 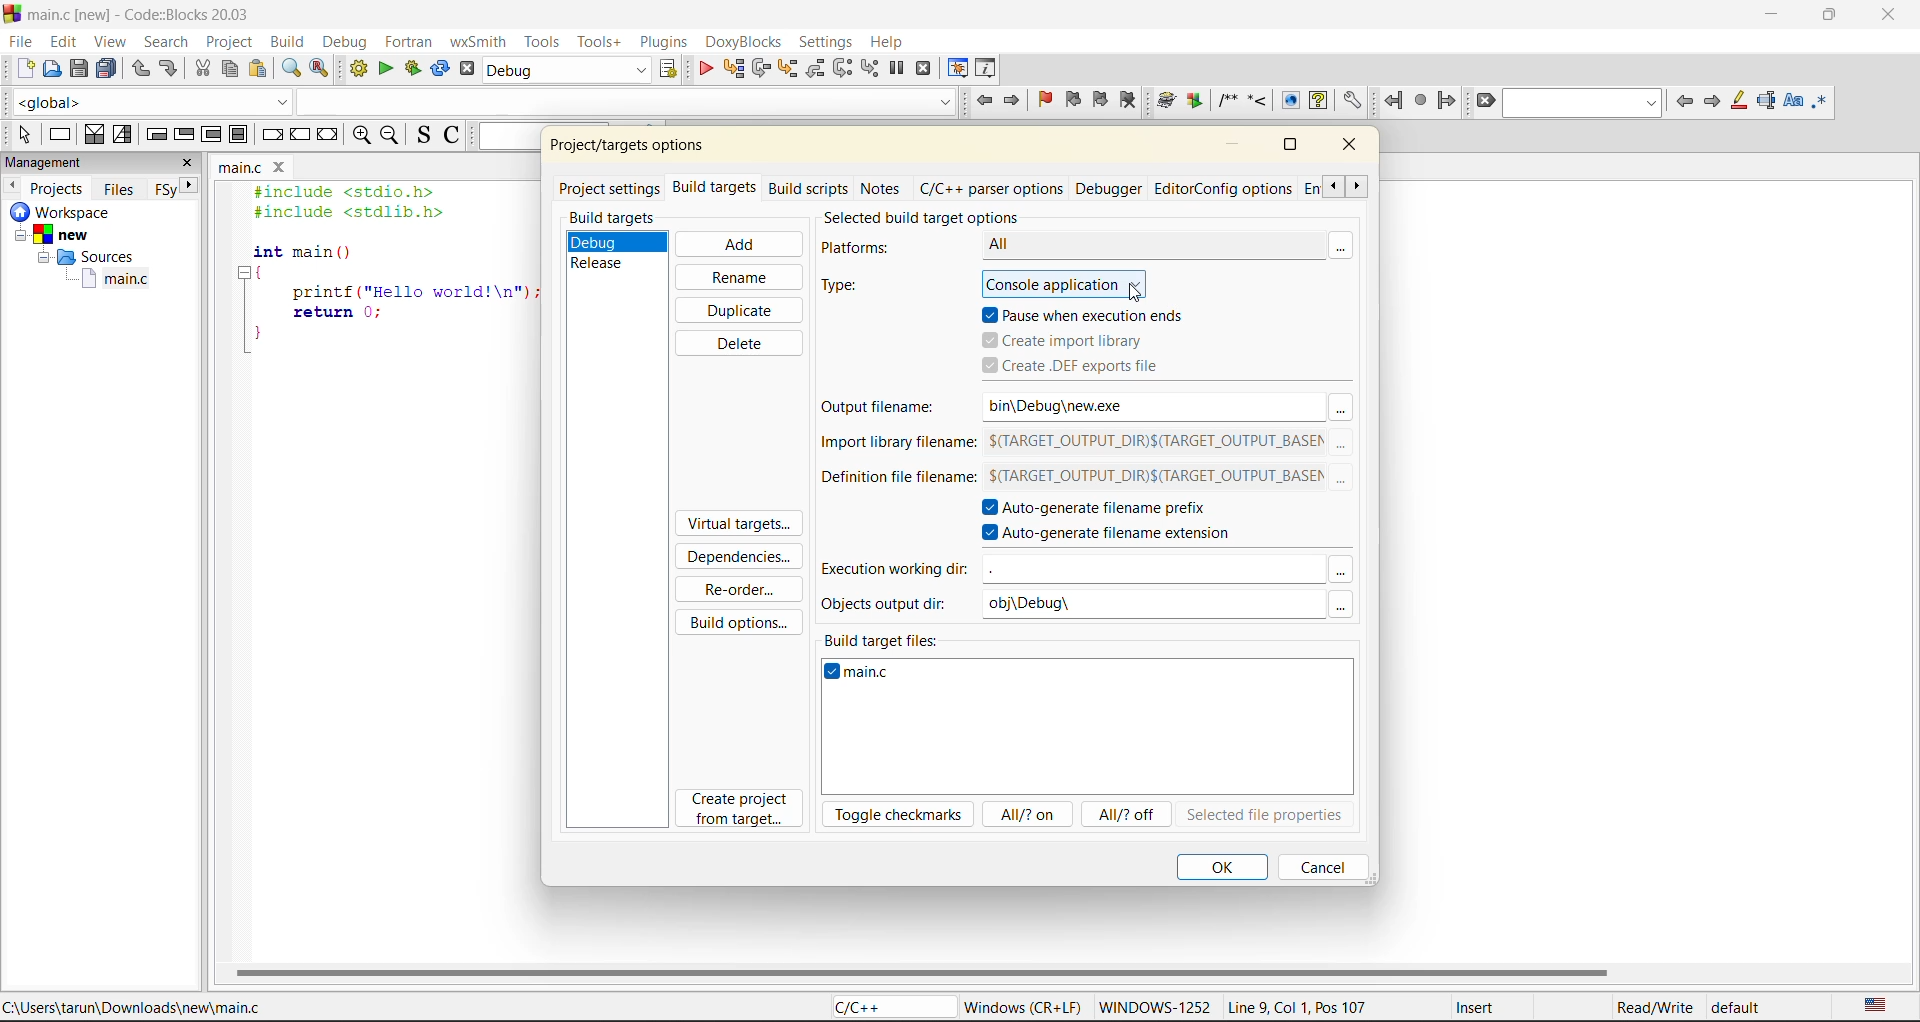 What do you see at coordinates (1505, 1006) in the screenshot?
I see `Insert` at bounding box center [1505, 1006].